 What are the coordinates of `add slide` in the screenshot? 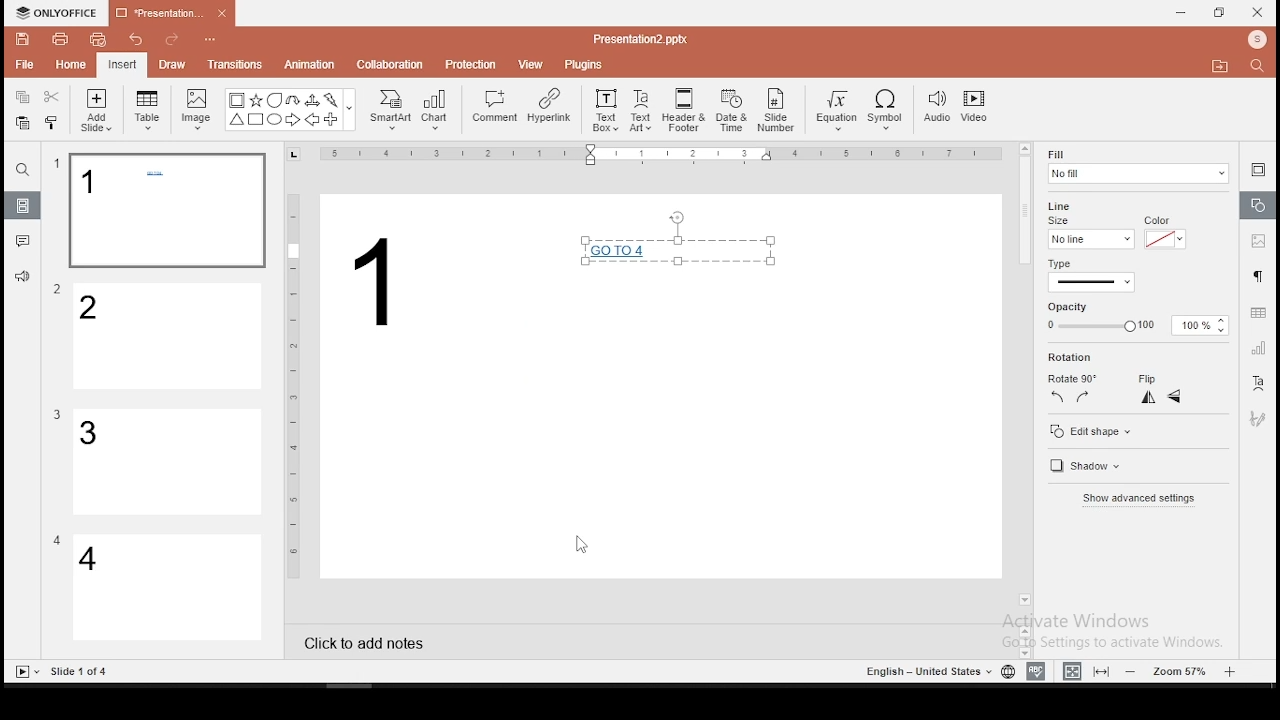 It's located at (96, 110).